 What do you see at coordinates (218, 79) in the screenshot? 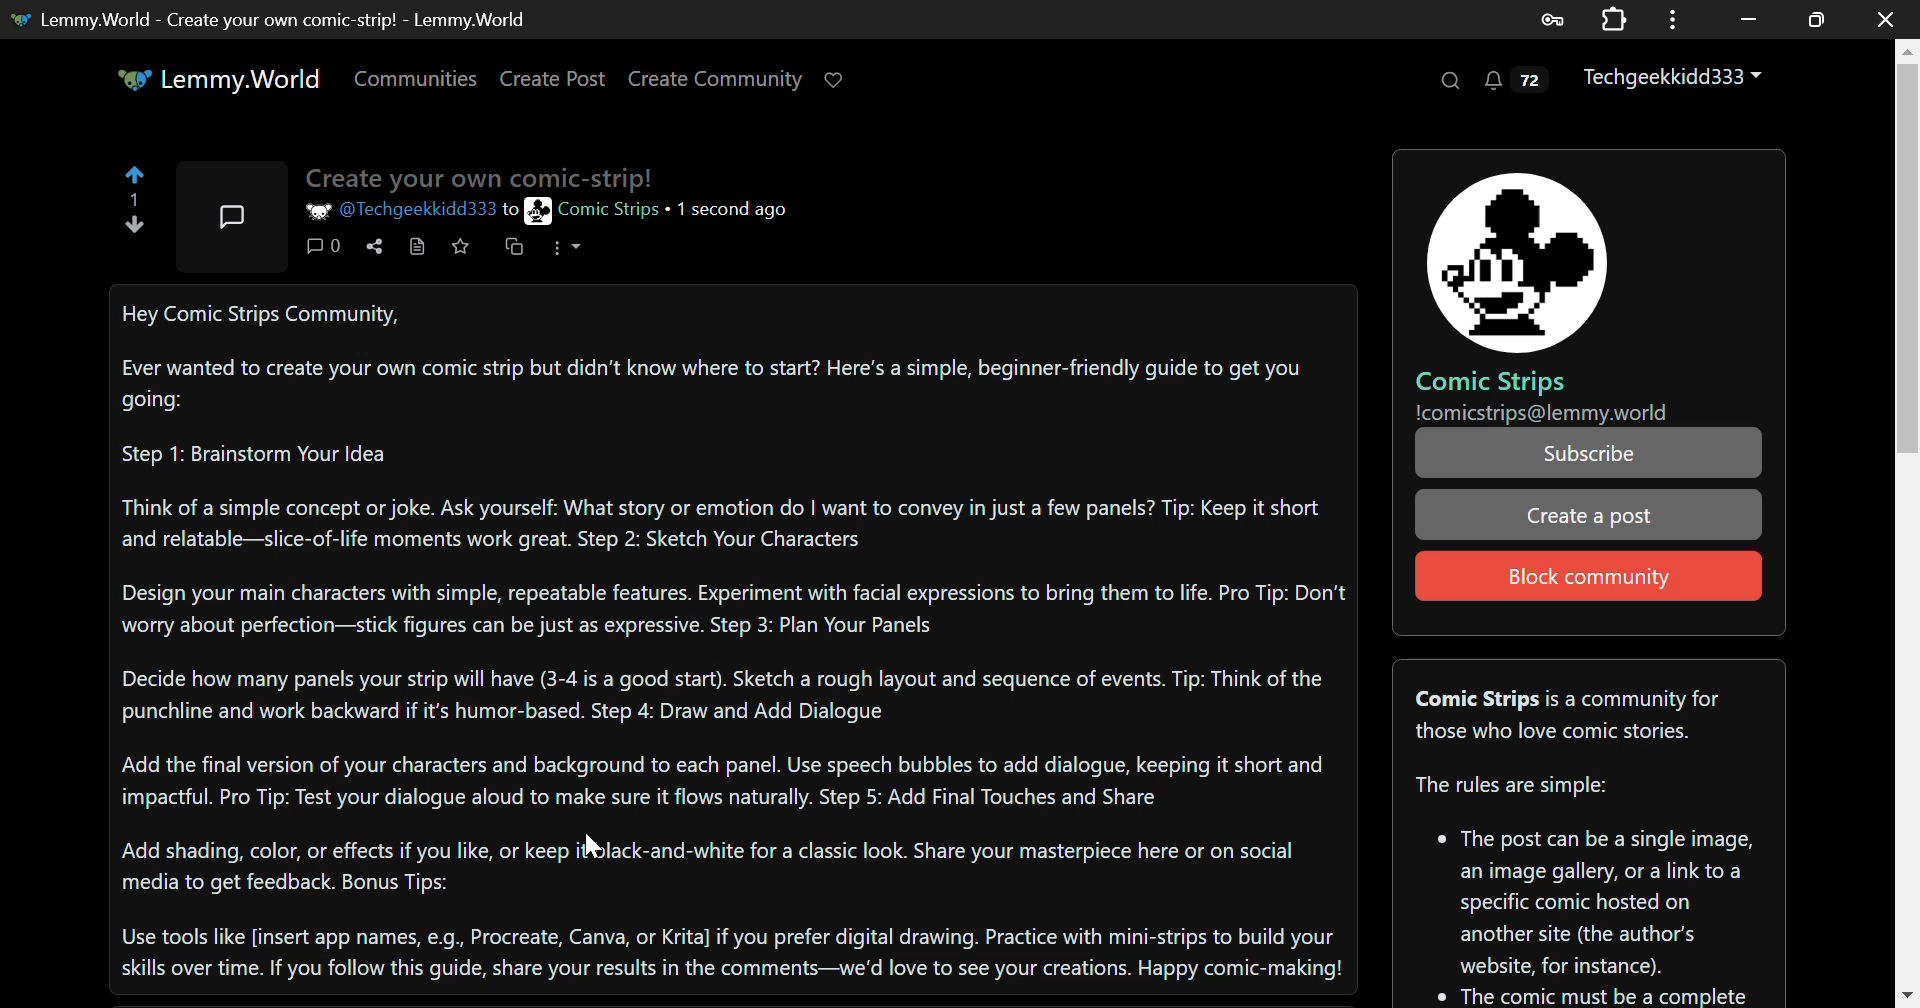
I see `Lemmy.World` at bounding box center [218, 79].